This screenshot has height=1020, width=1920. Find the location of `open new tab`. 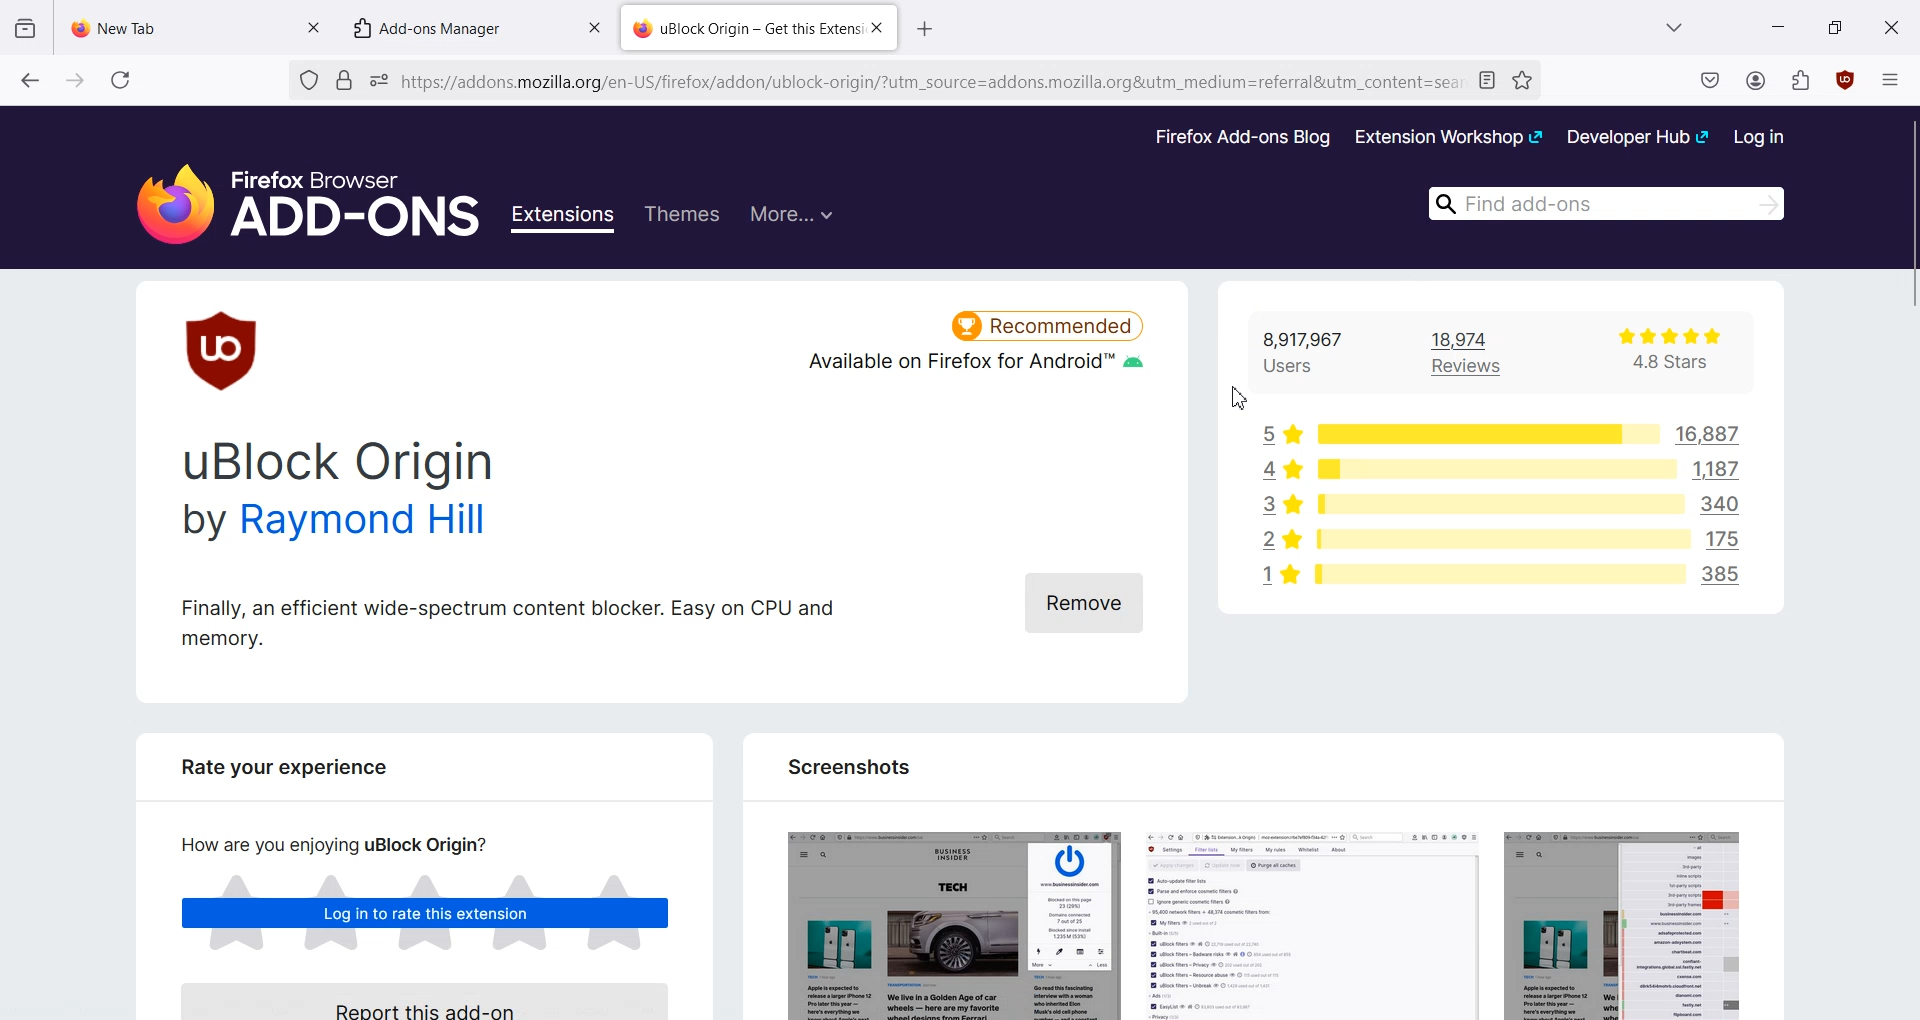

open new tab is located at coordinates (929, 26).